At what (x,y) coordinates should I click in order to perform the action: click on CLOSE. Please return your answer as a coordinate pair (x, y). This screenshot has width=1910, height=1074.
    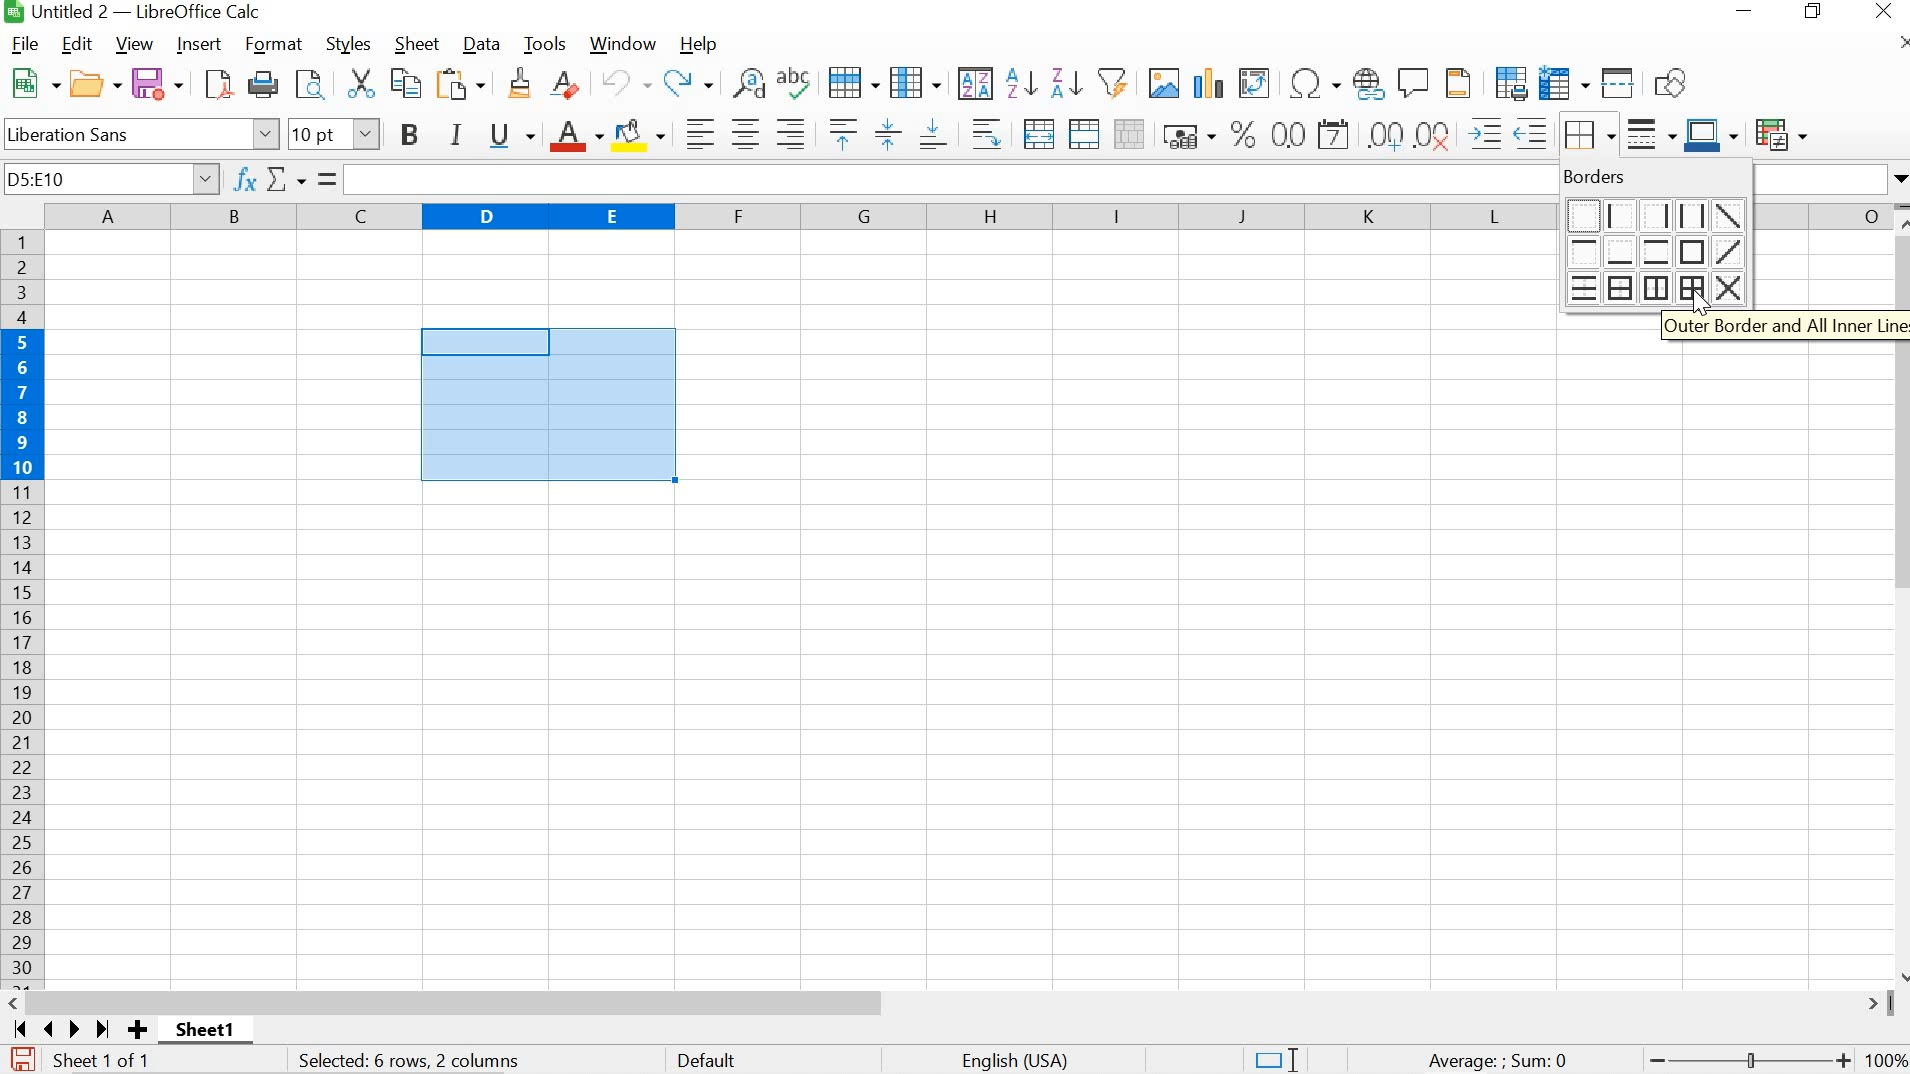
    Looking at the image, I should click on (1903, 42).